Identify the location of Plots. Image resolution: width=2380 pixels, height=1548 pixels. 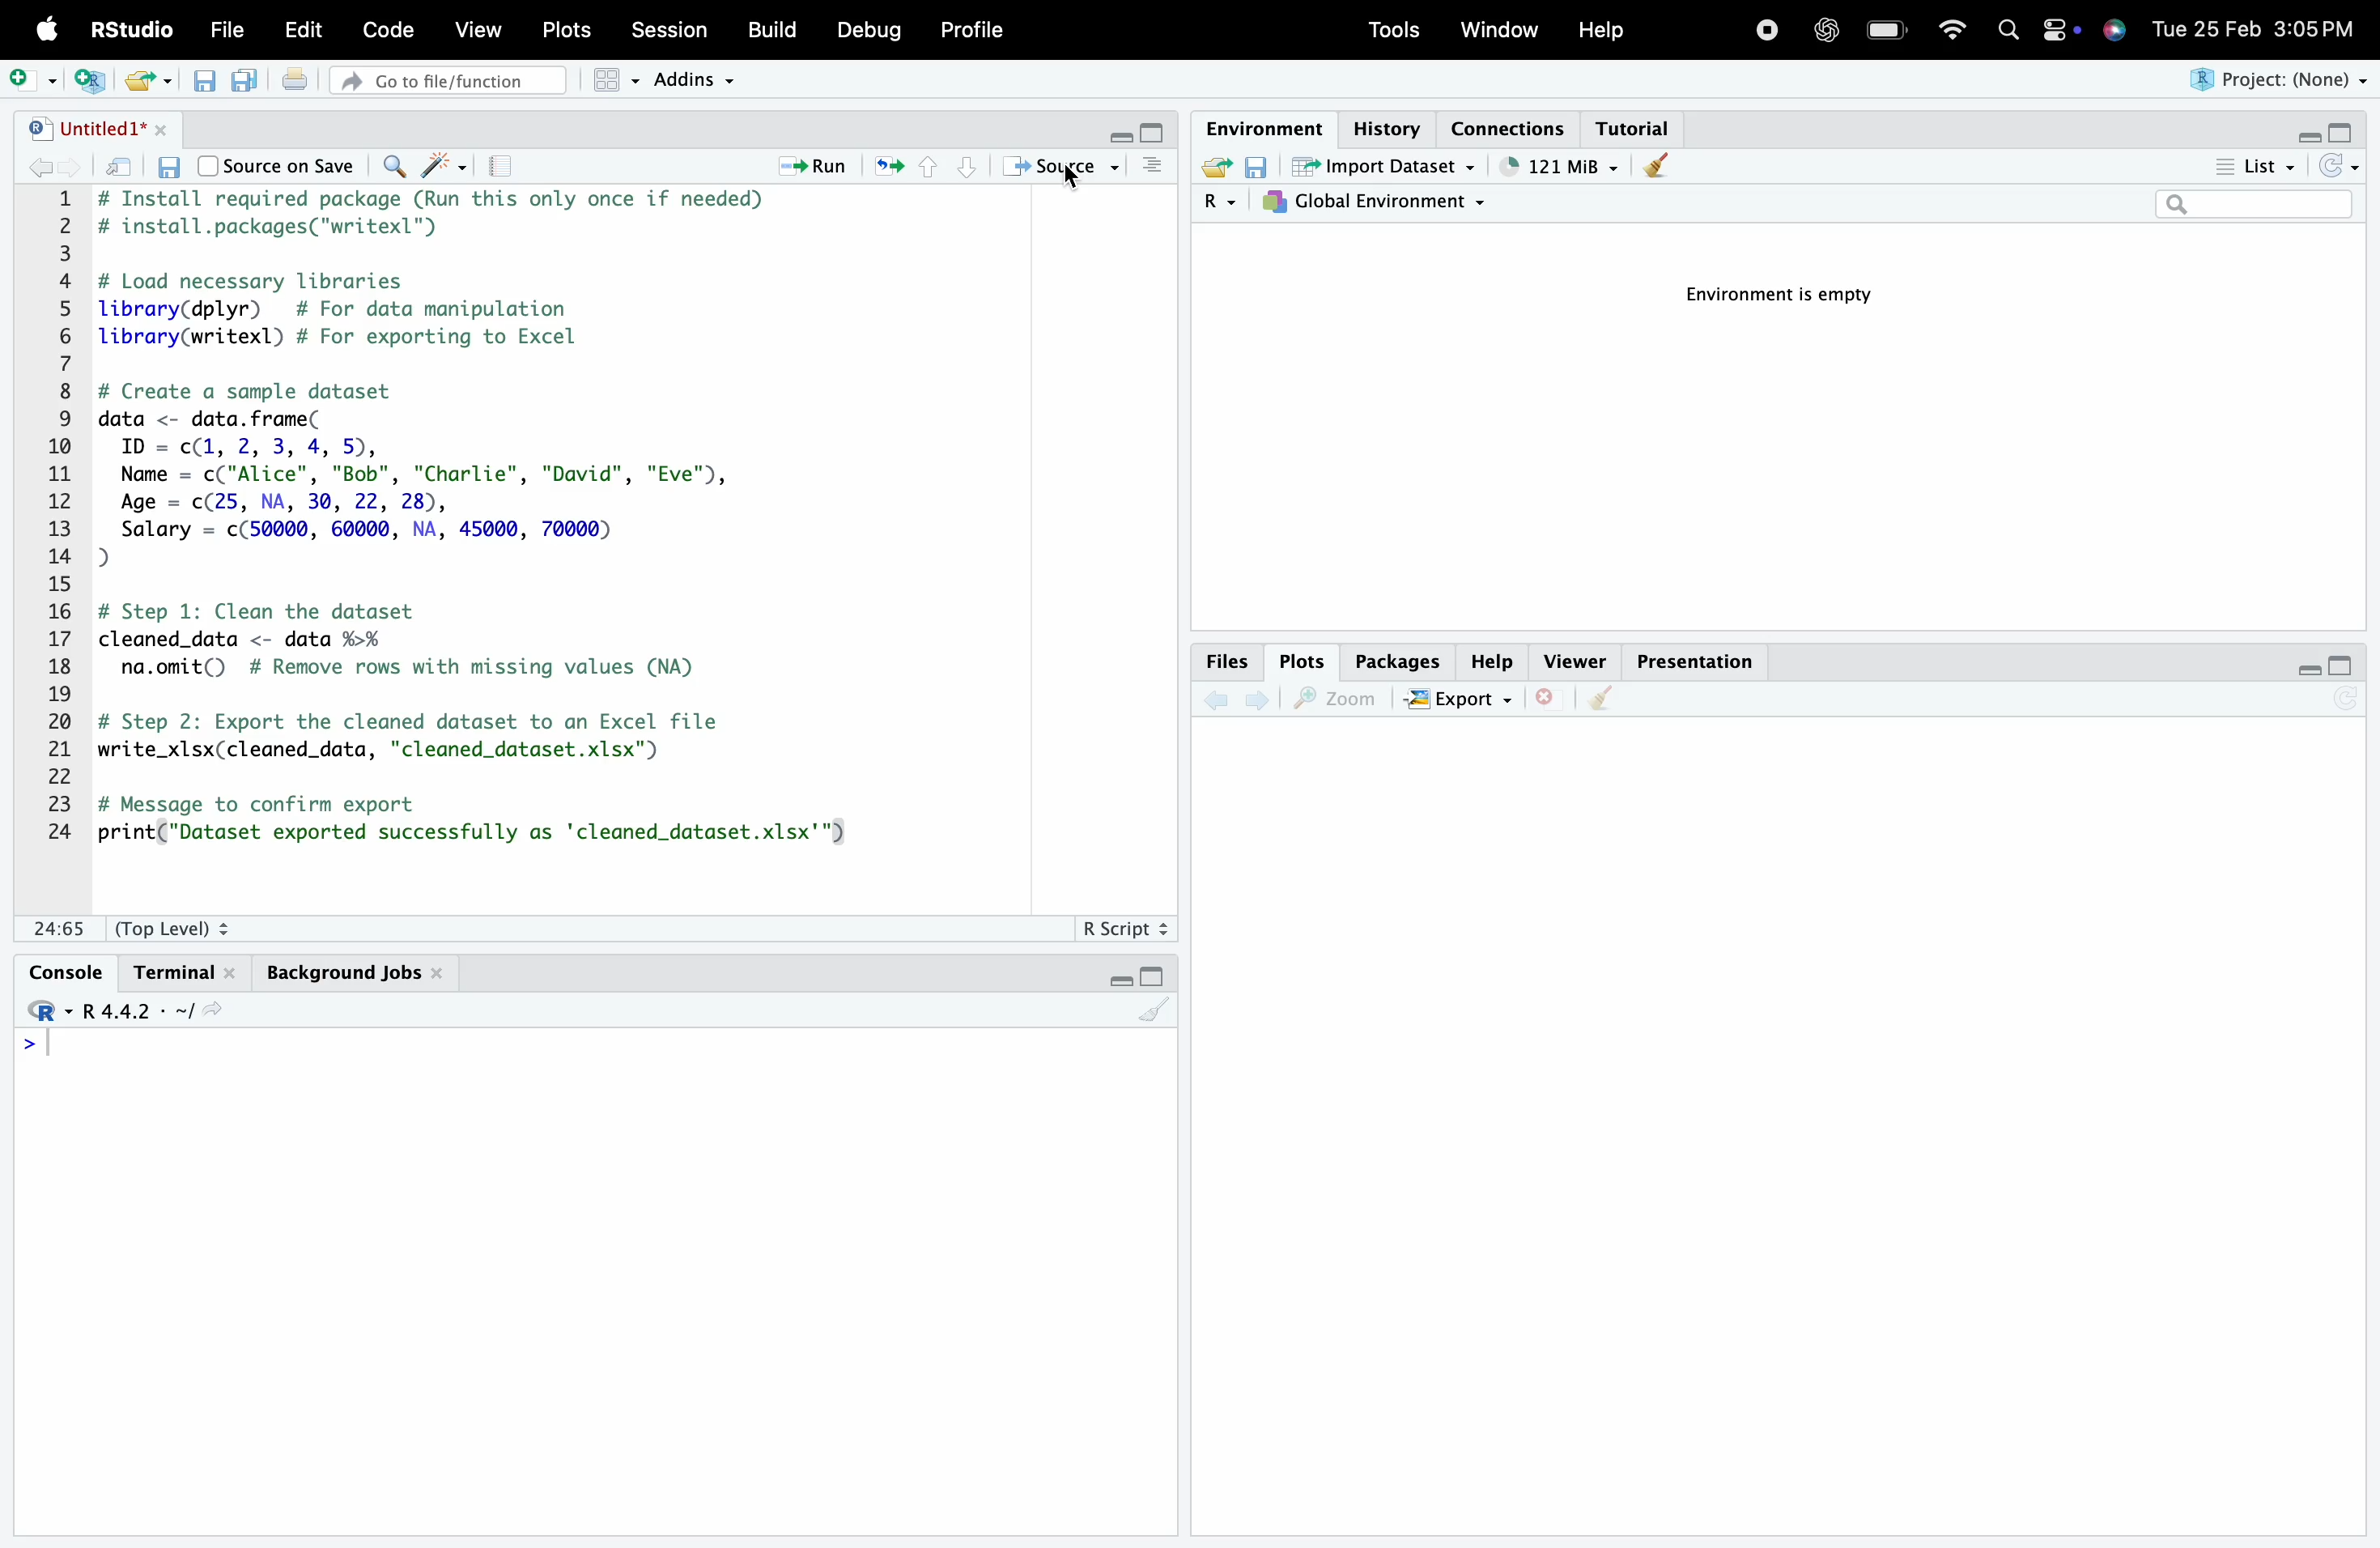
(1305, 658).